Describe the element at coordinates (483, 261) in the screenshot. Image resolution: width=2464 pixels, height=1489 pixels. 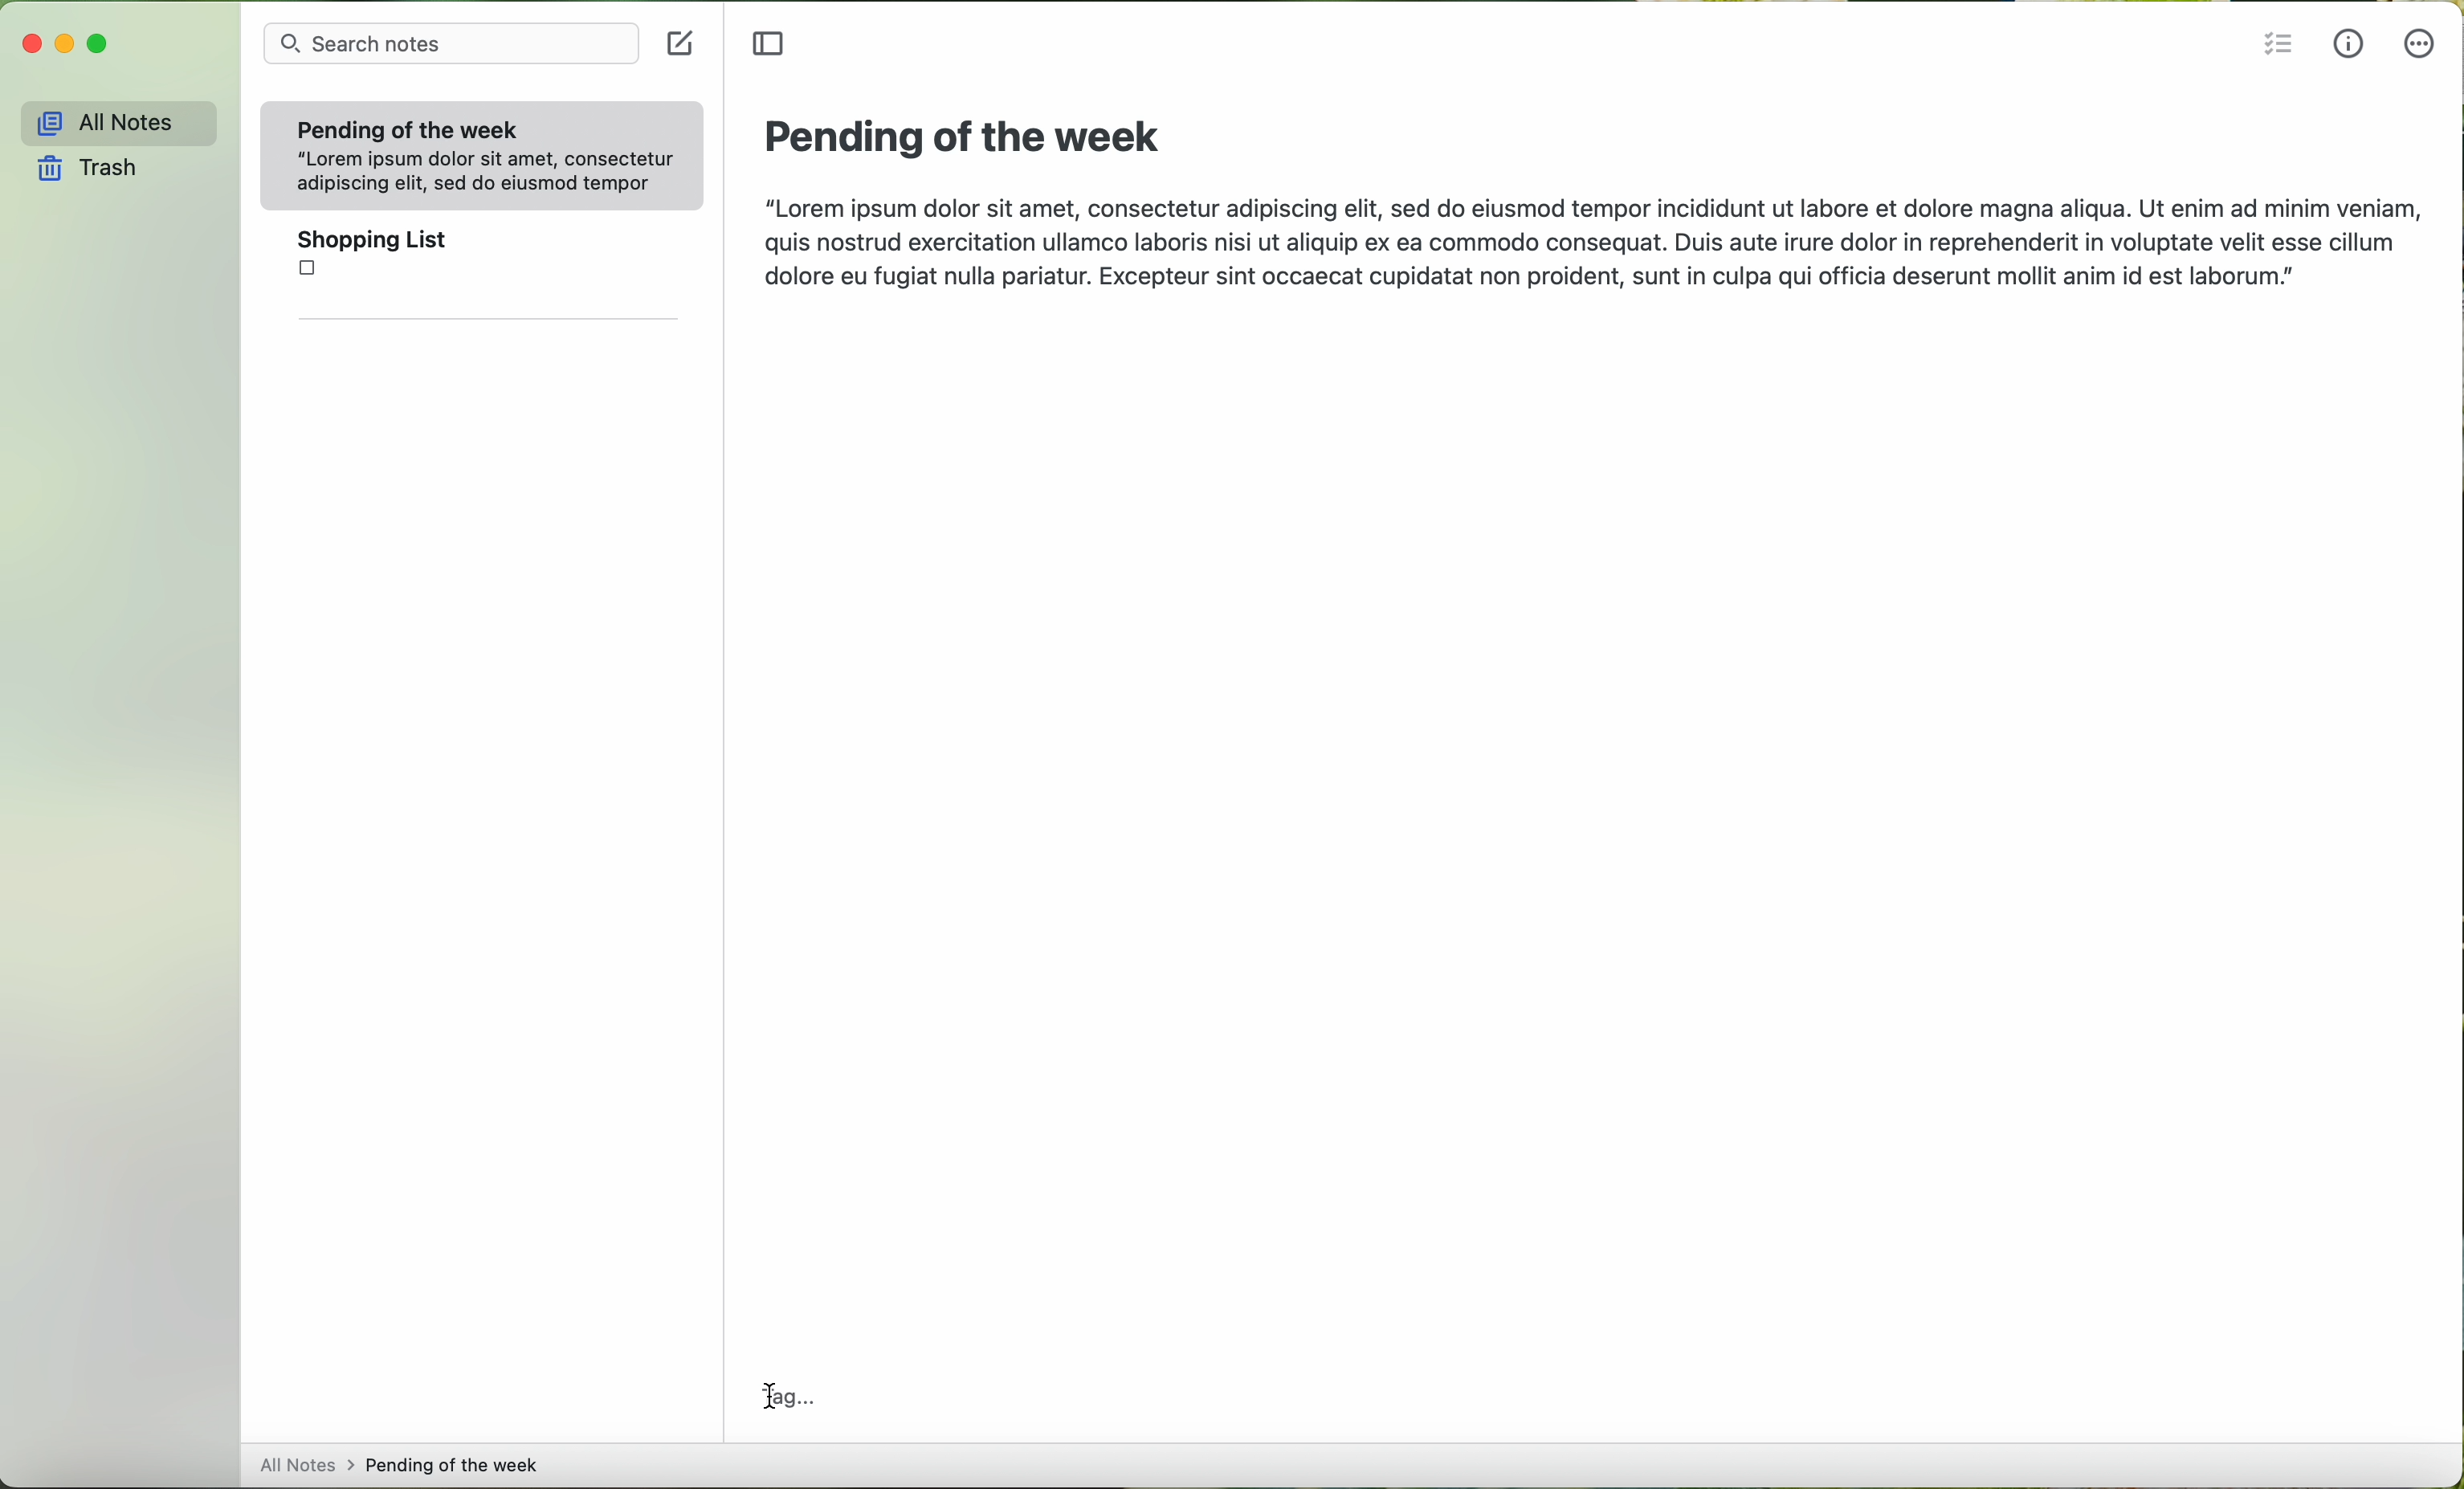
I see `shopping list` at that location.